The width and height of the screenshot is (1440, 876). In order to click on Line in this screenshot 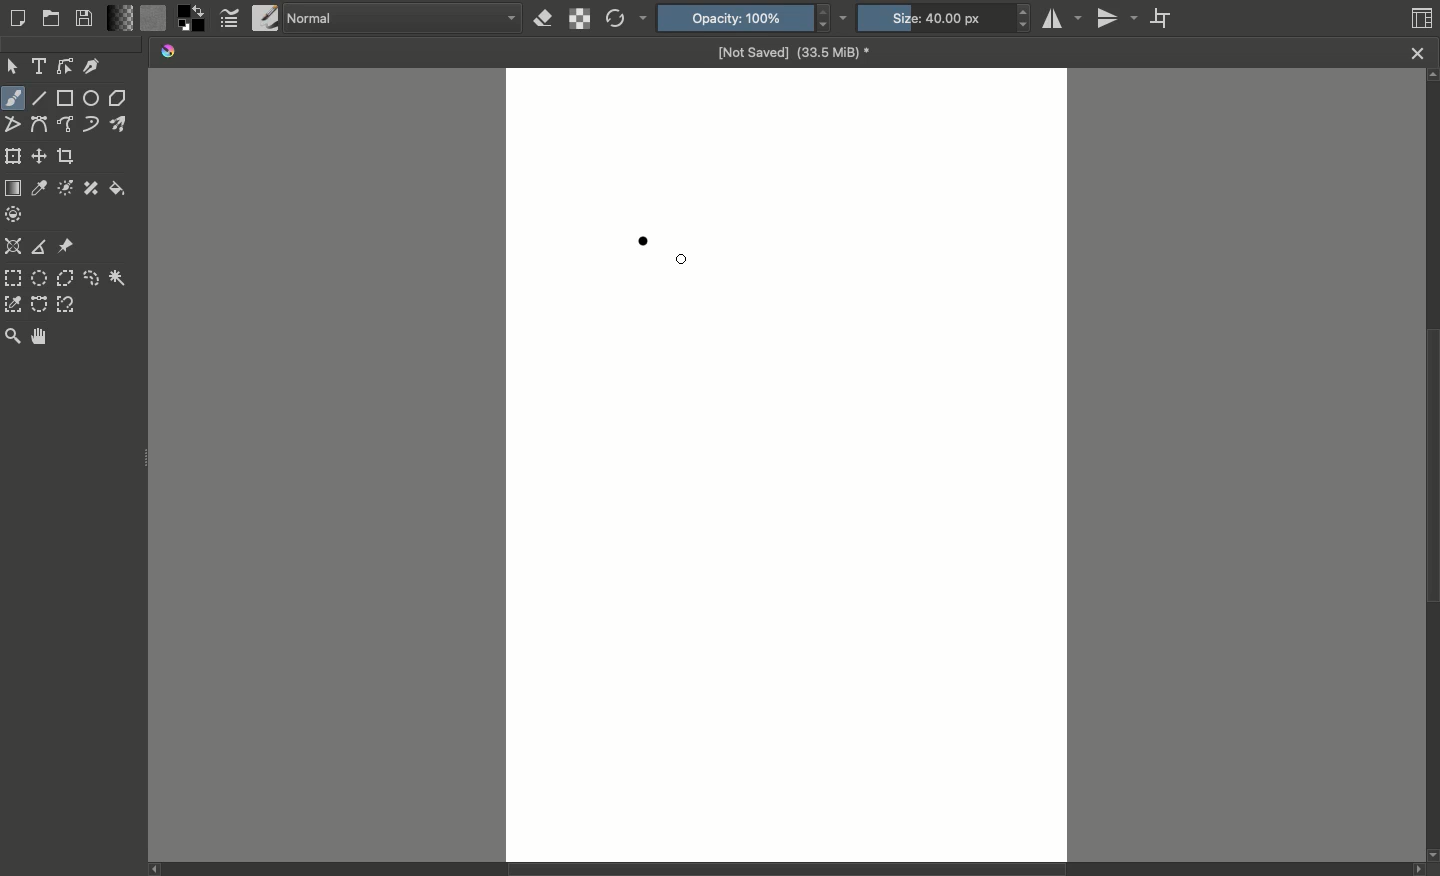, I will do `click(41, 99)`.